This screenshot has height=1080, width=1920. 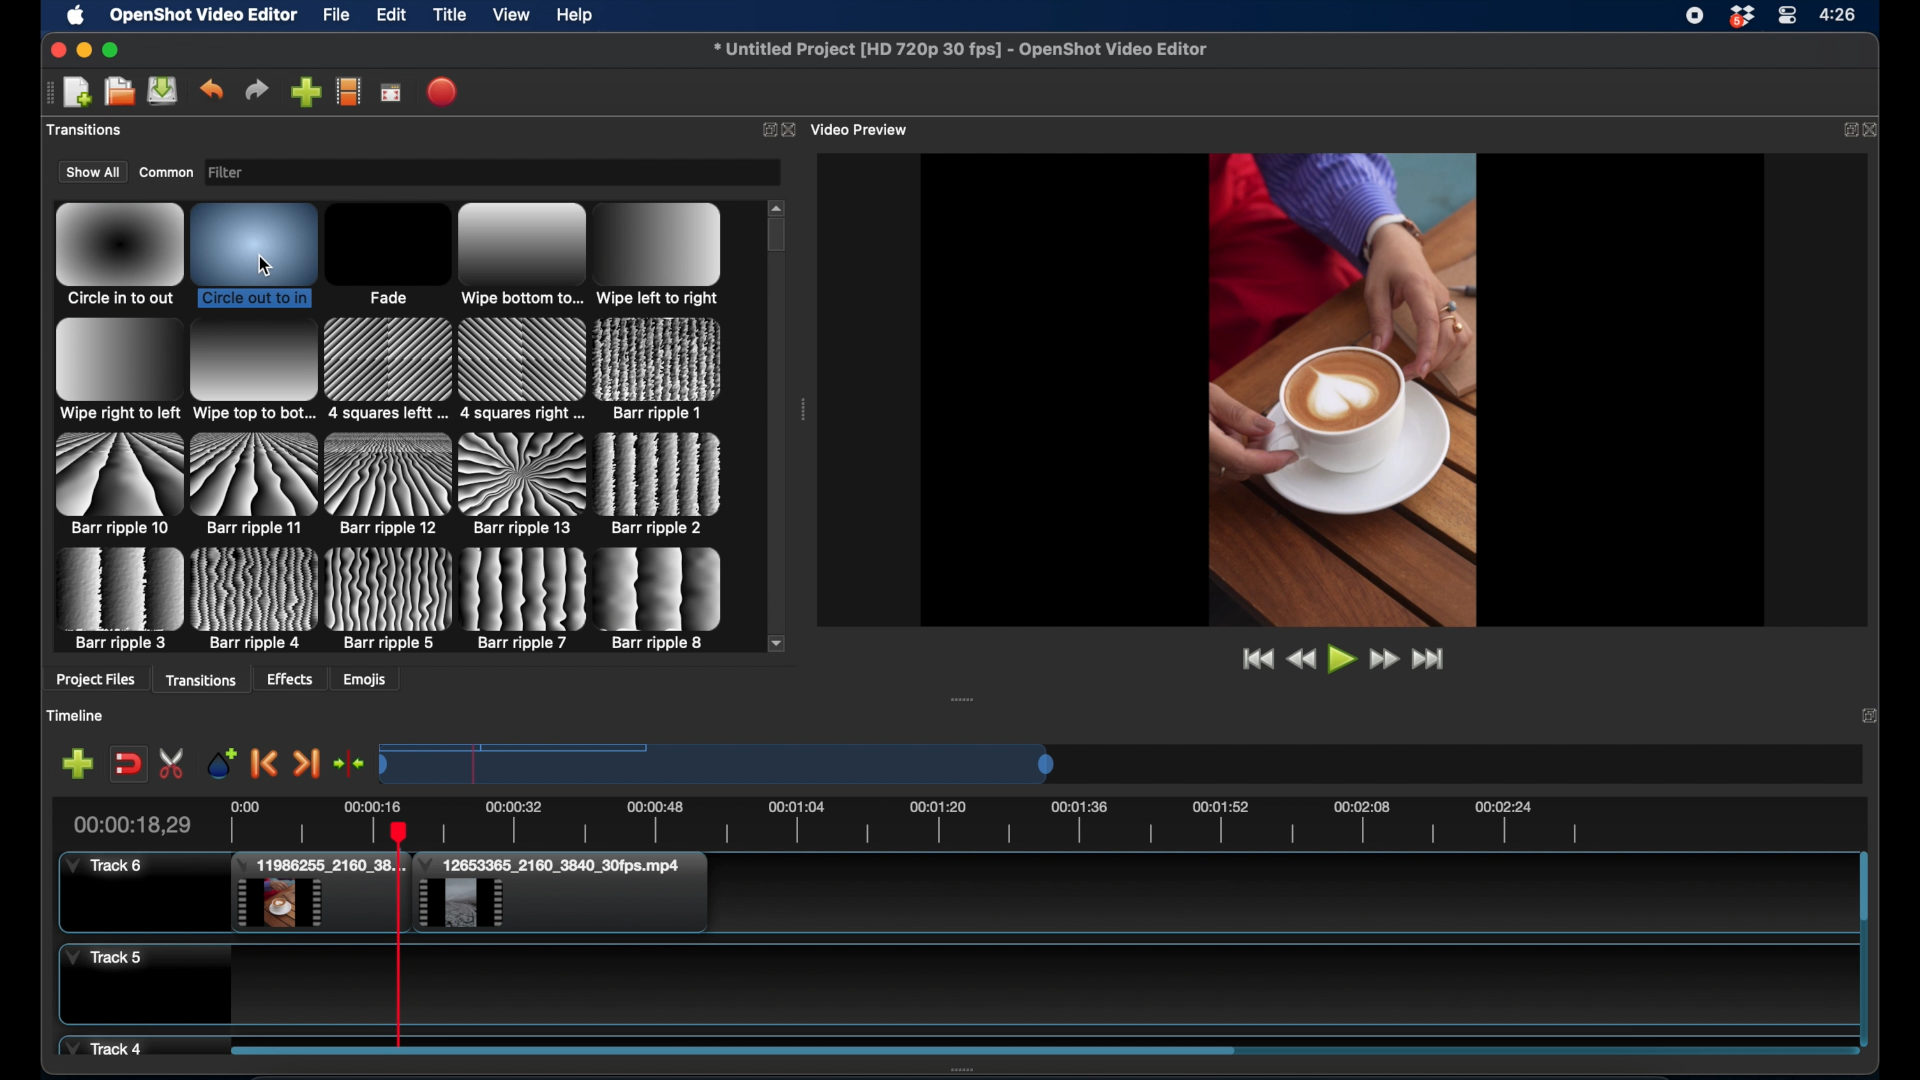 I want to click on drag handle, so click(x=804, y=410).